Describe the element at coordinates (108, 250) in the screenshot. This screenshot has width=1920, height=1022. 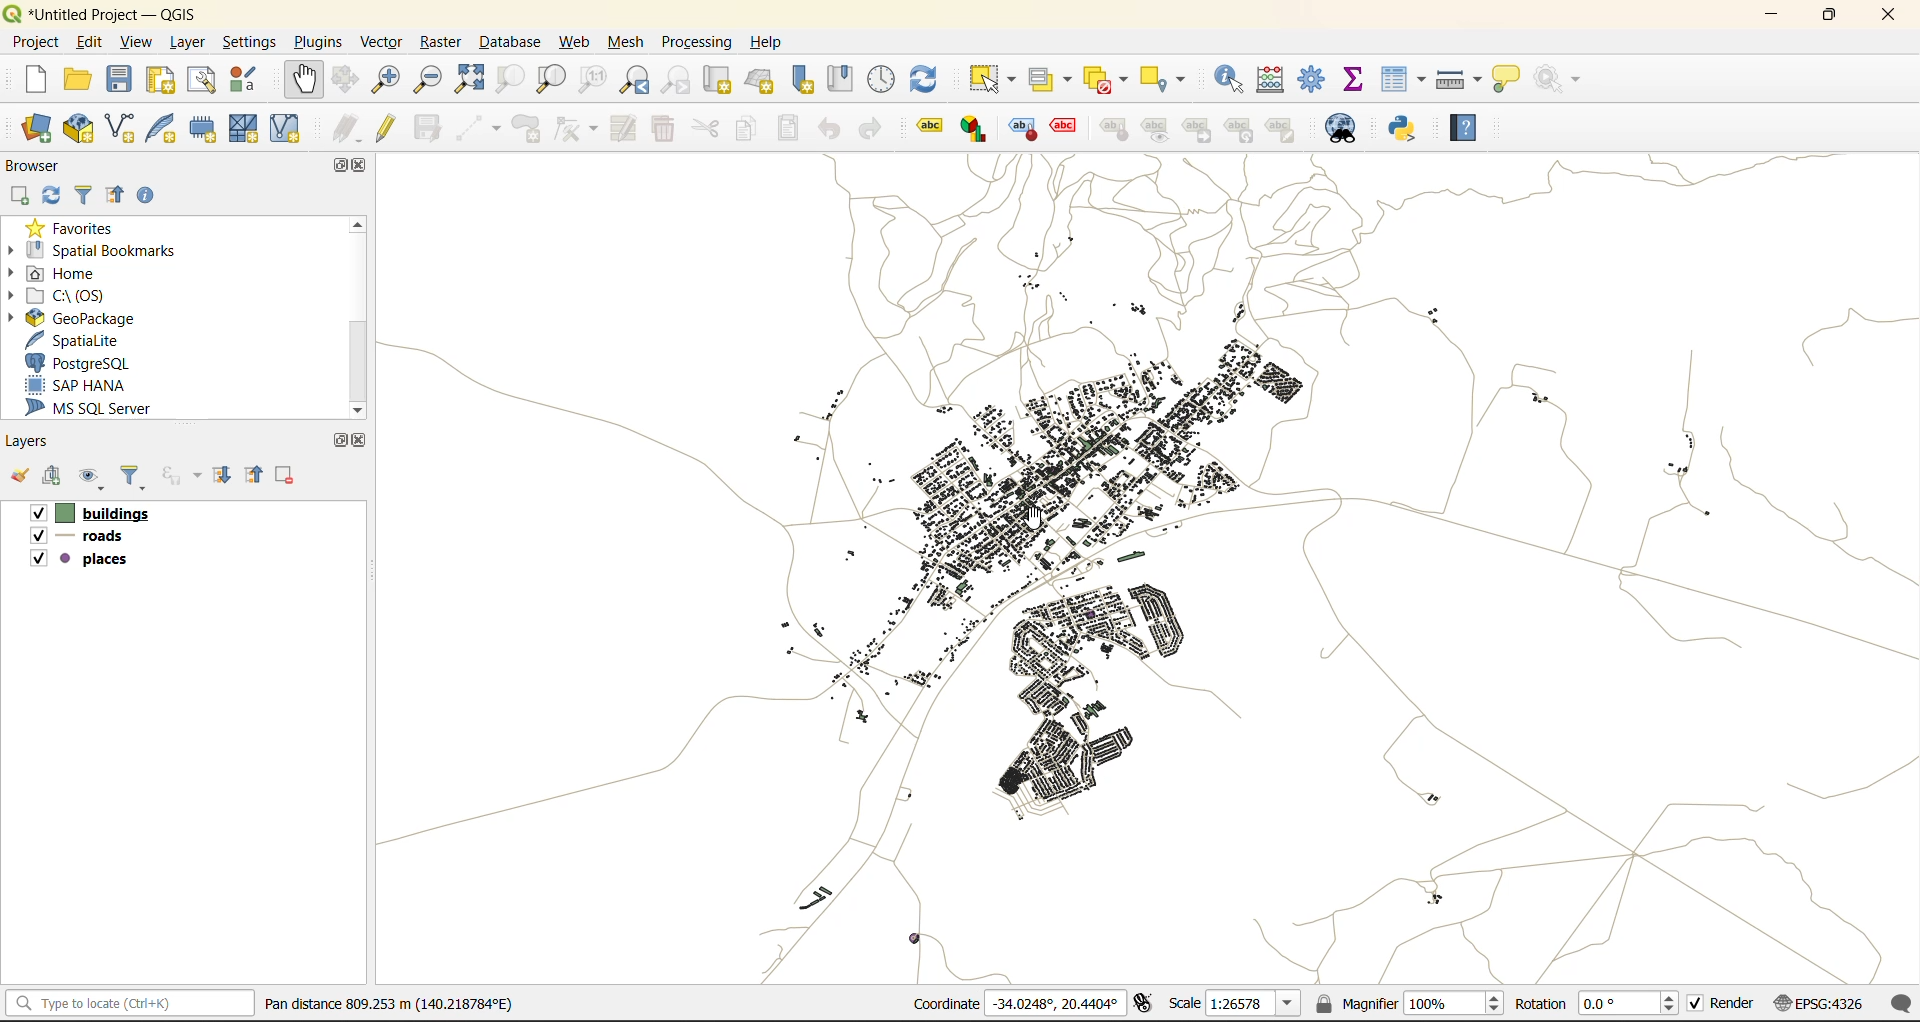
I see `spatial bookmarks` at that location.